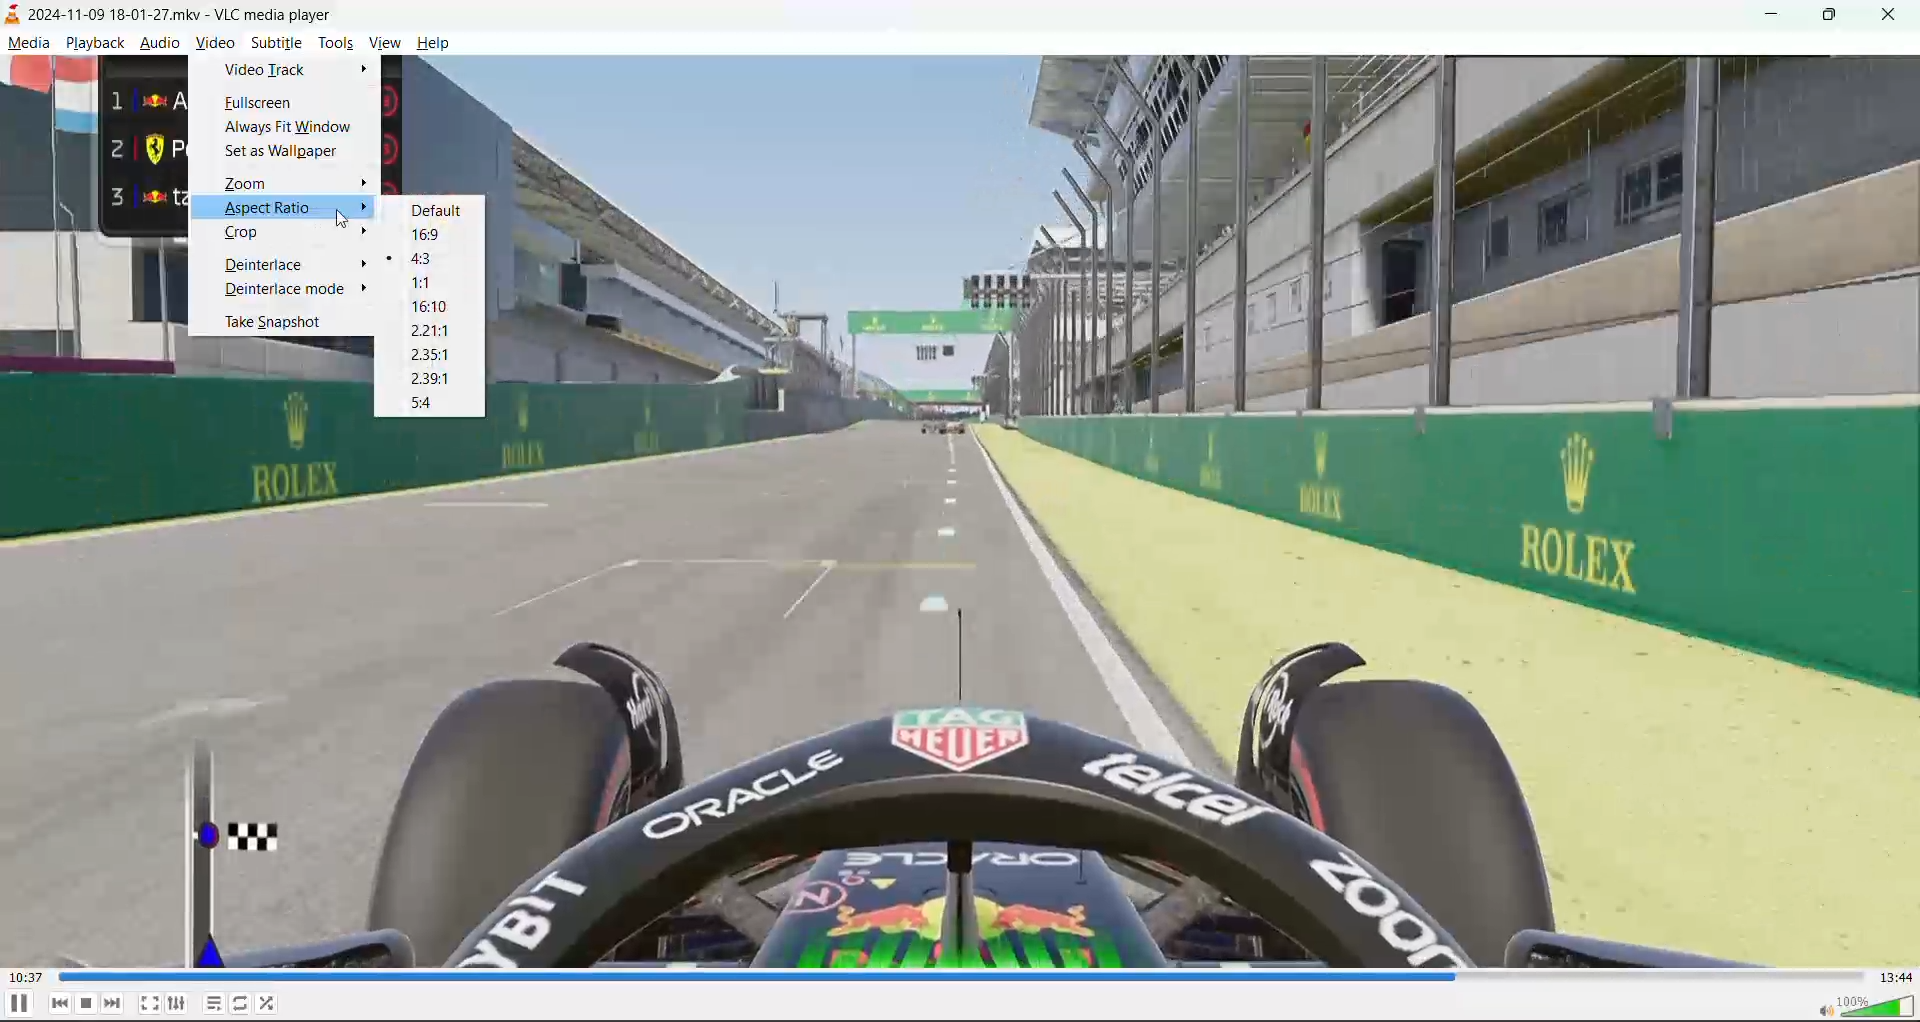  I want to click on video track, so click(267, 69).